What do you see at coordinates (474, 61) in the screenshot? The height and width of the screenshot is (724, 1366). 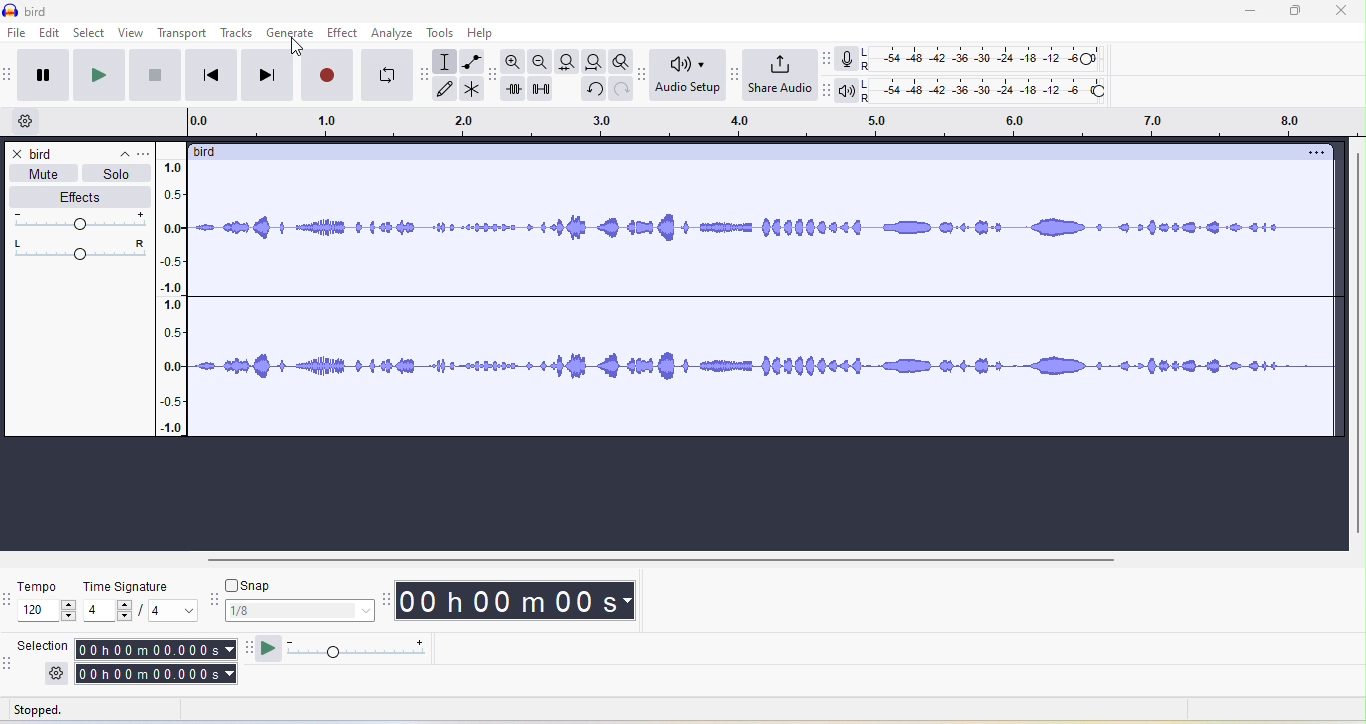 I see `envelope tool` at bounding box center [474, 61].